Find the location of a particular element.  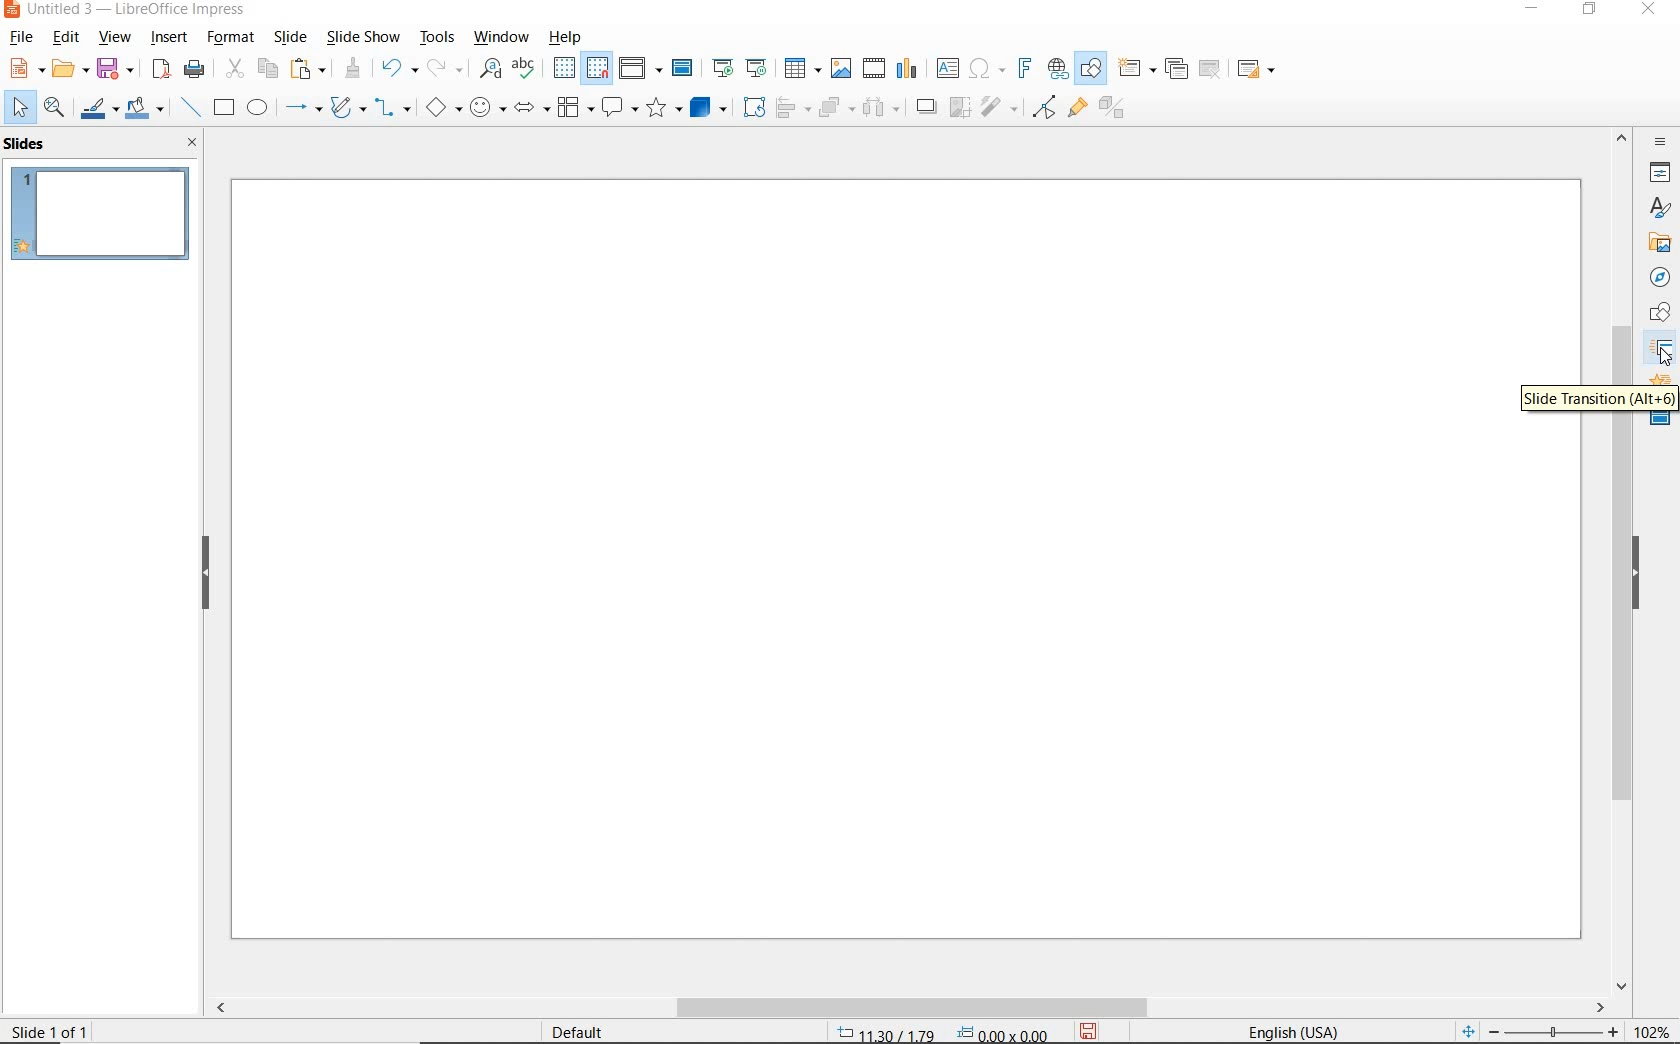

POSITION AND SIZE is located at coordinates (936, 1030).